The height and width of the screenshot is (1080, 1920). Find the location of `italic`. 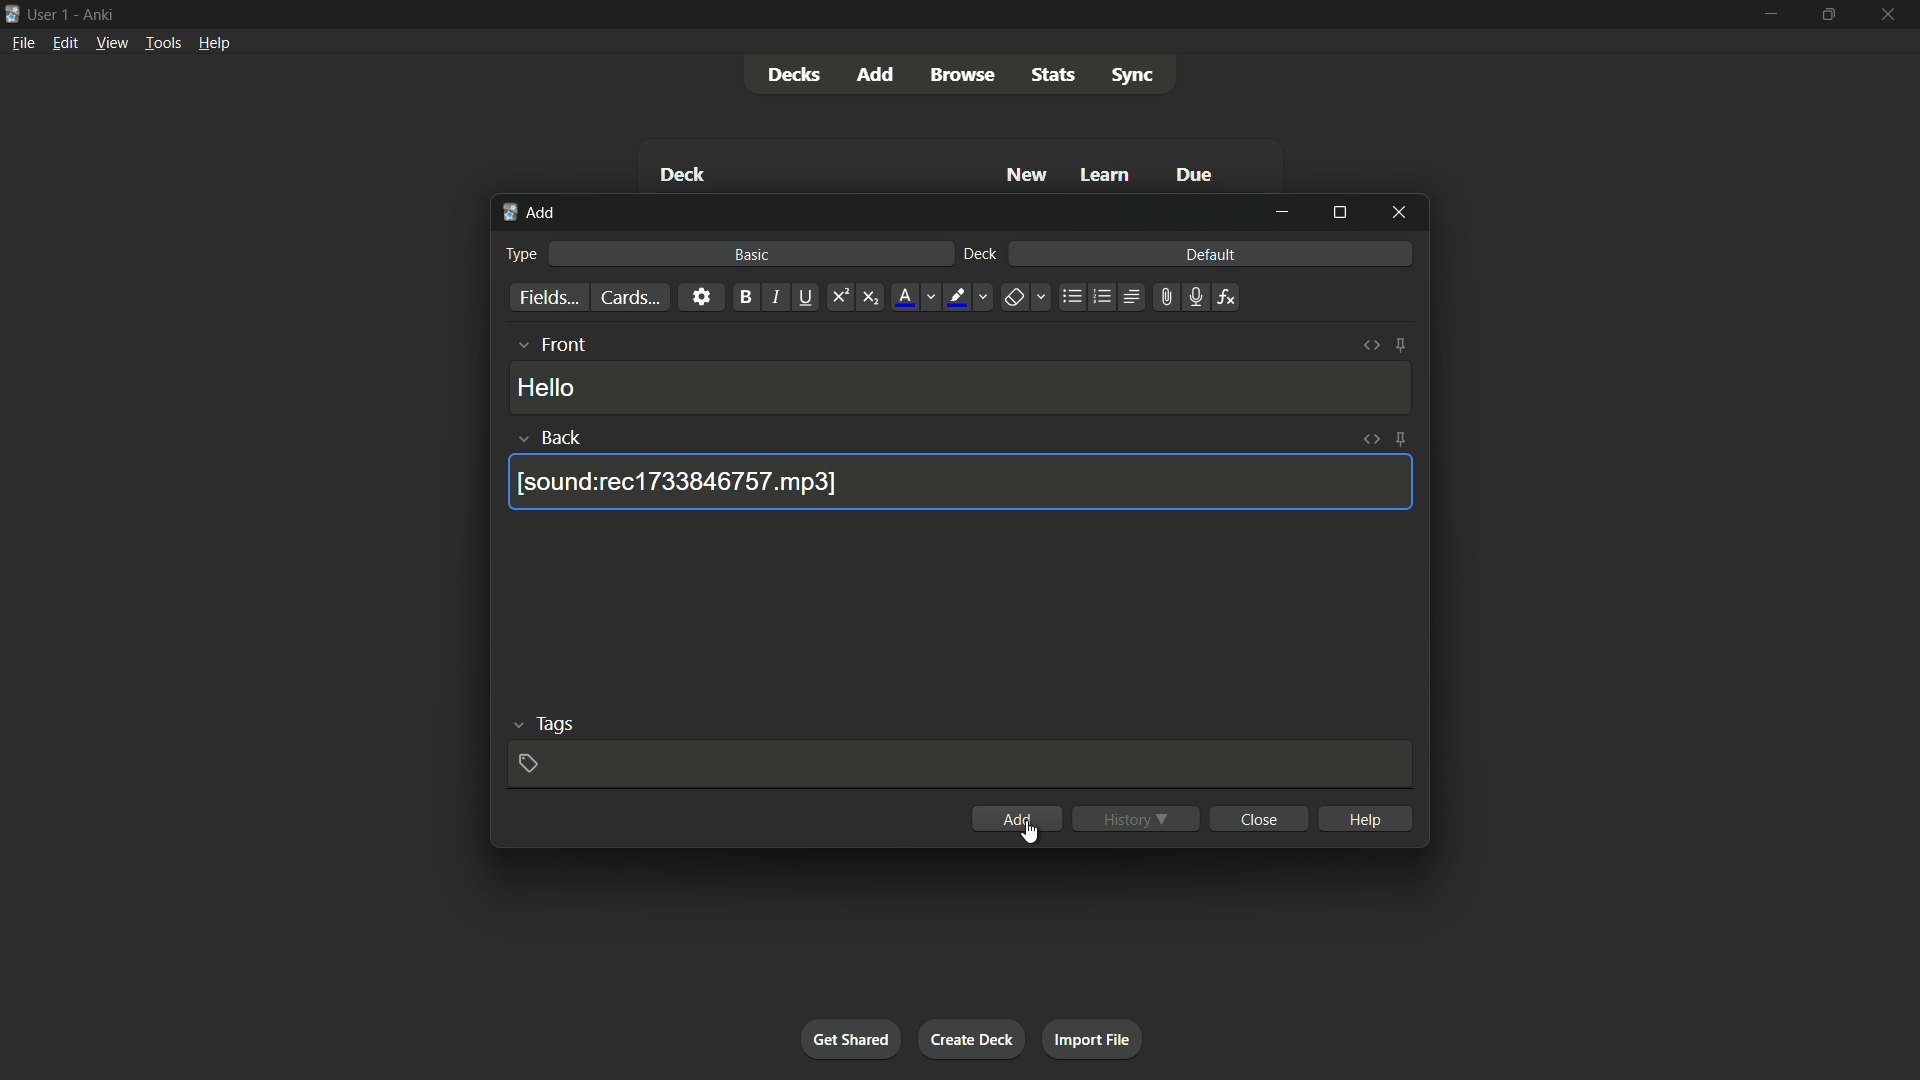

italic is located at coordinates (775, 297).